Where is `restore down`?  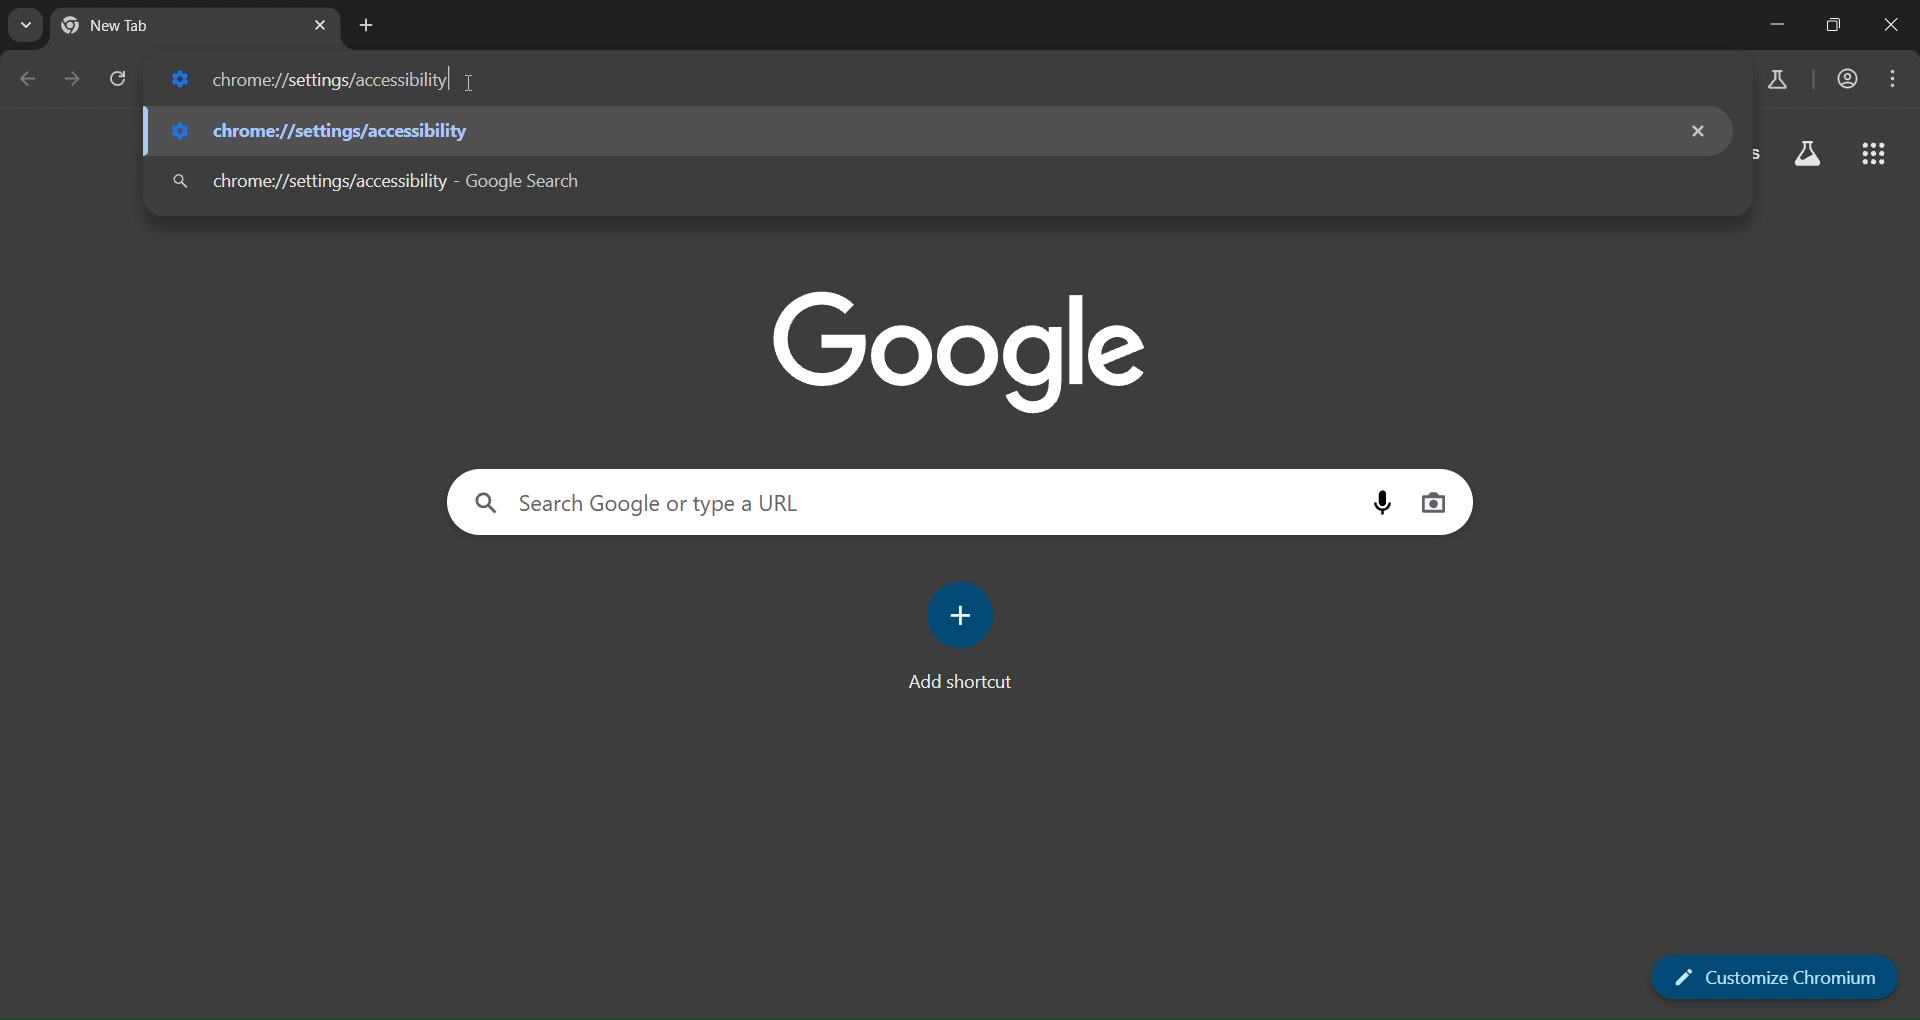 restore down is located at coordinates (1831, 24).